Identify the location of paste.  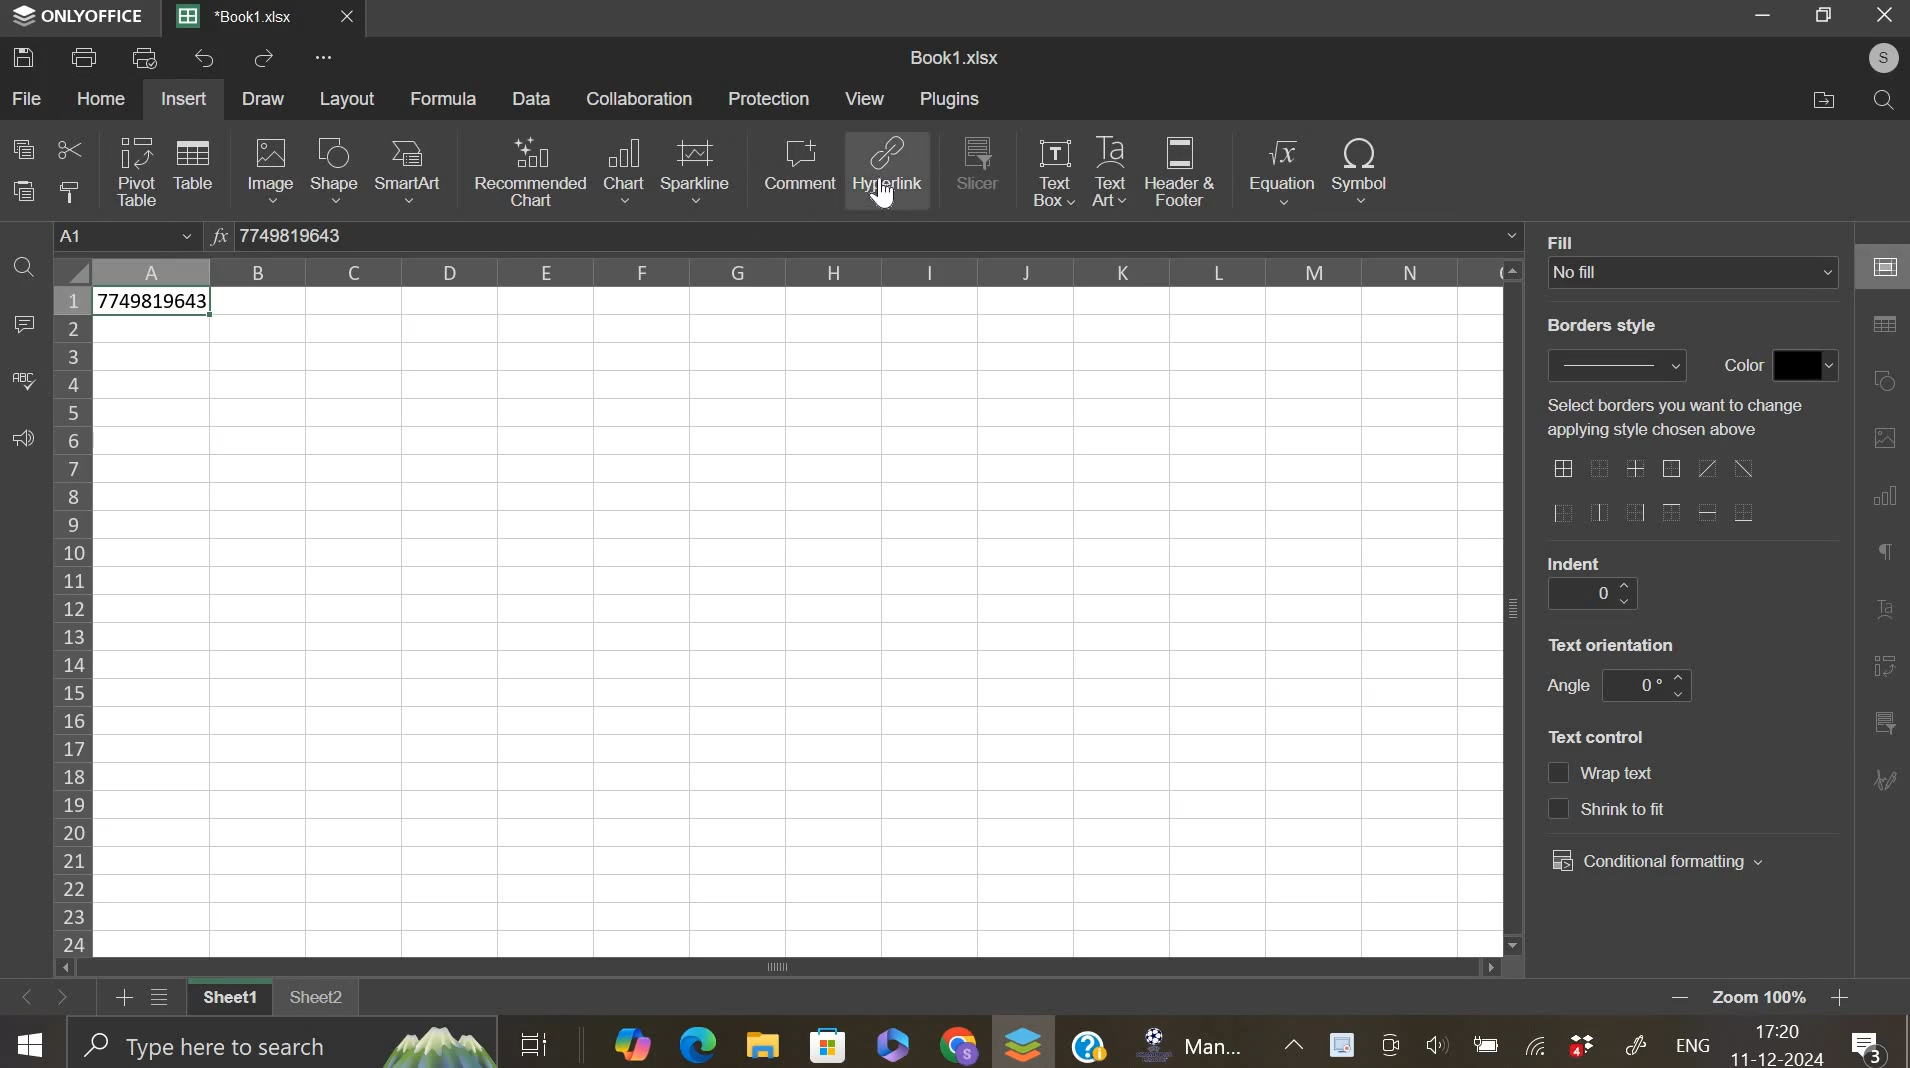
(26, 191).